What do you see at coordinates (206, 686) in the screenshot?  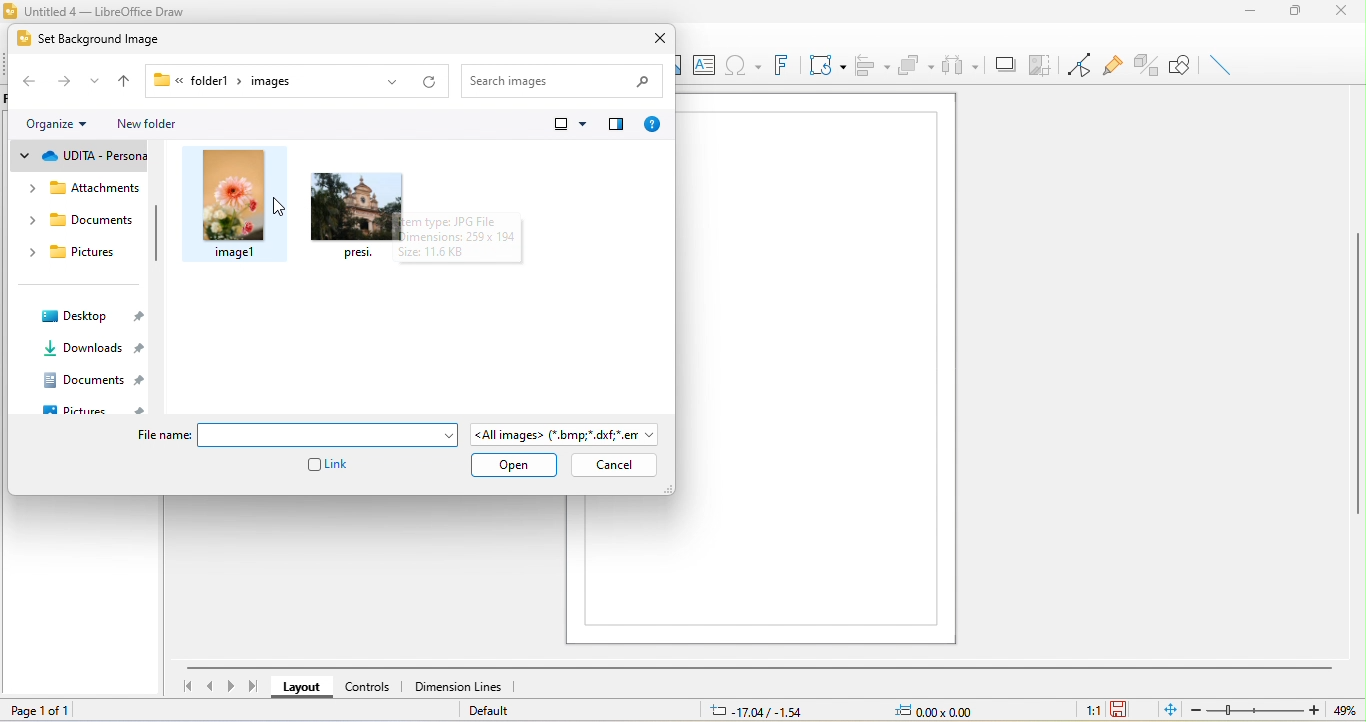 I see `previous page` at bounding box center [206, 686].